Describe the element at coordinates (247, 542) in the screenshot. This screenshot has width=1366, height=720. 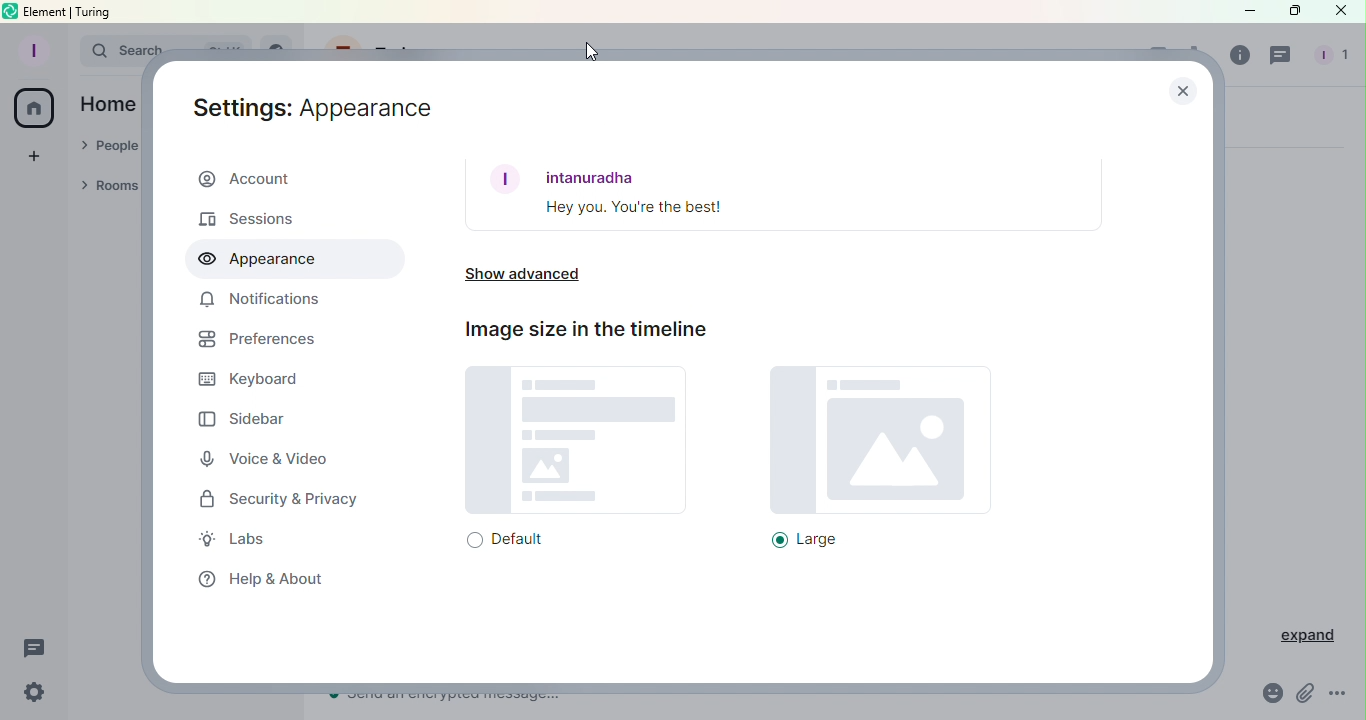
I see `Labs` at that location.